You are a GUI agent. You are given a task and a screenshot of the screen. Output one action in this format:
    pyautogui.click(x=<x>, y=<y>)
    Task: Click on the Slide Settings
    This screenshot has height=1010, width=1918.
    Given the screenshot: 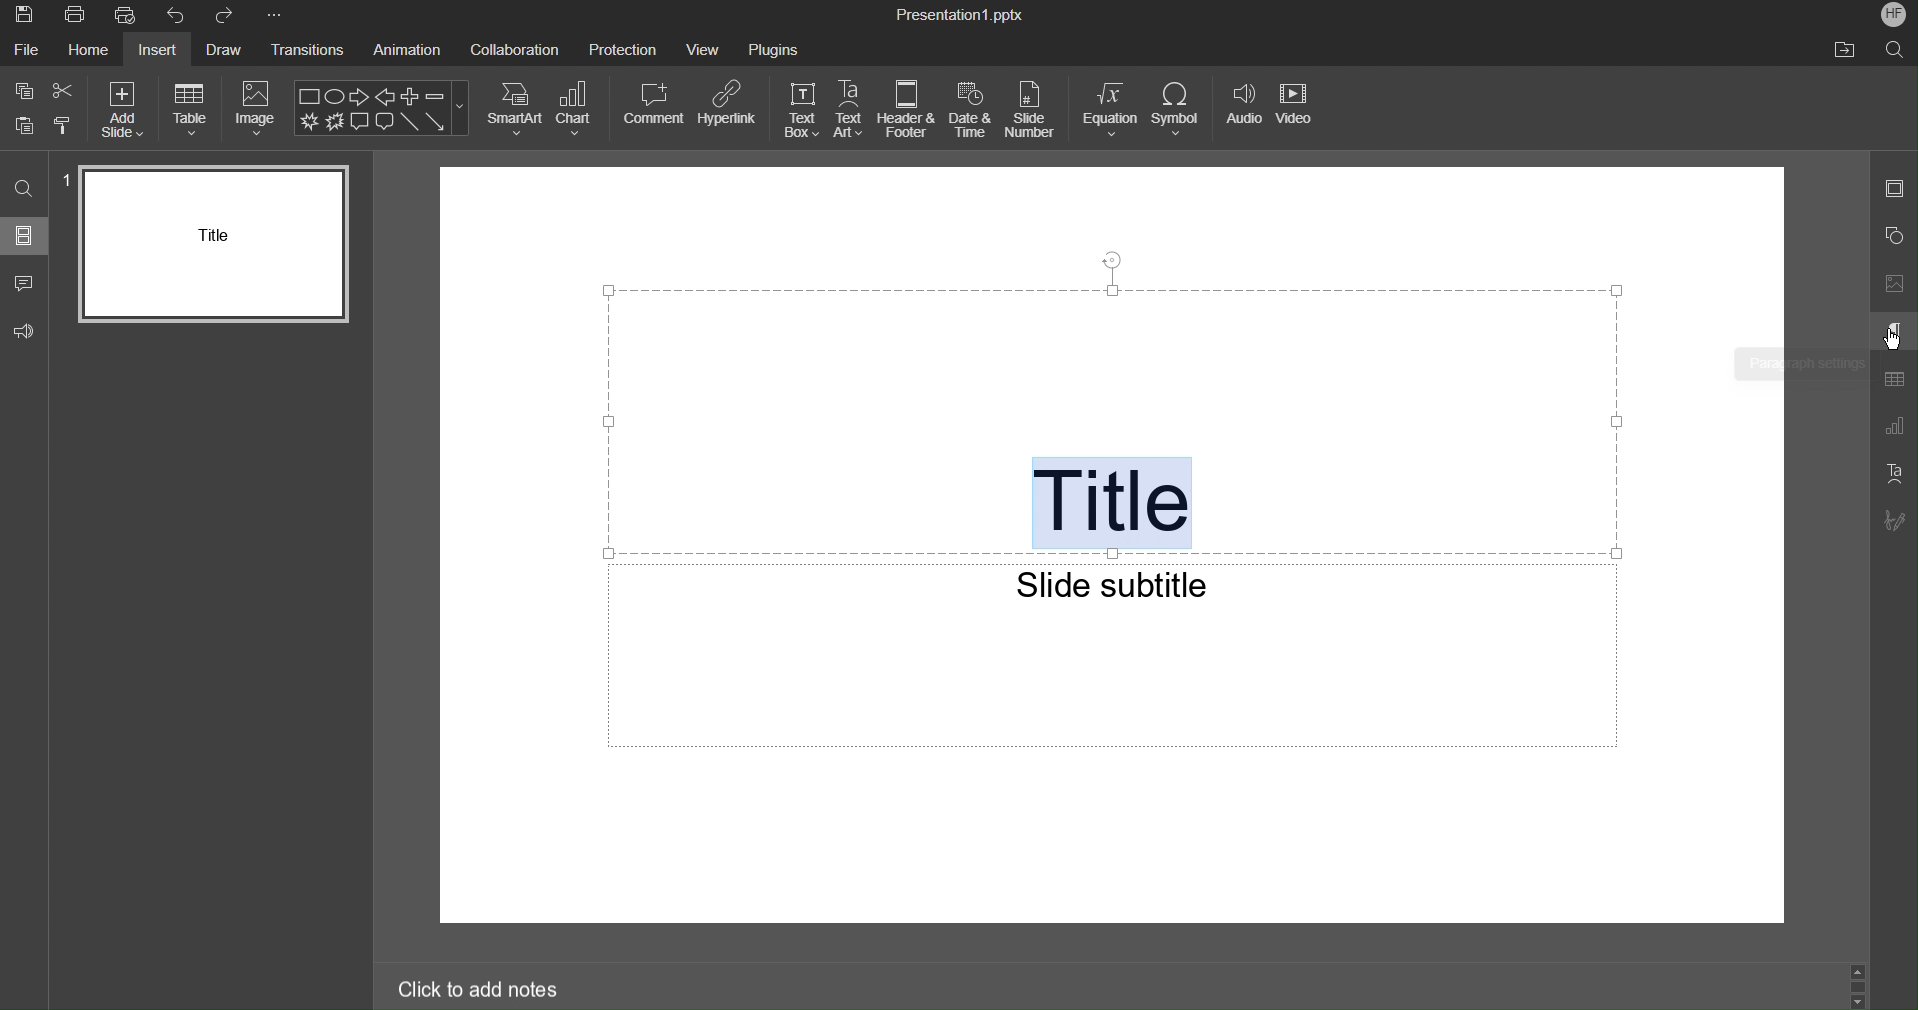 What is the action you would take?
    pyautogui.click(x=1894, y=192)
    